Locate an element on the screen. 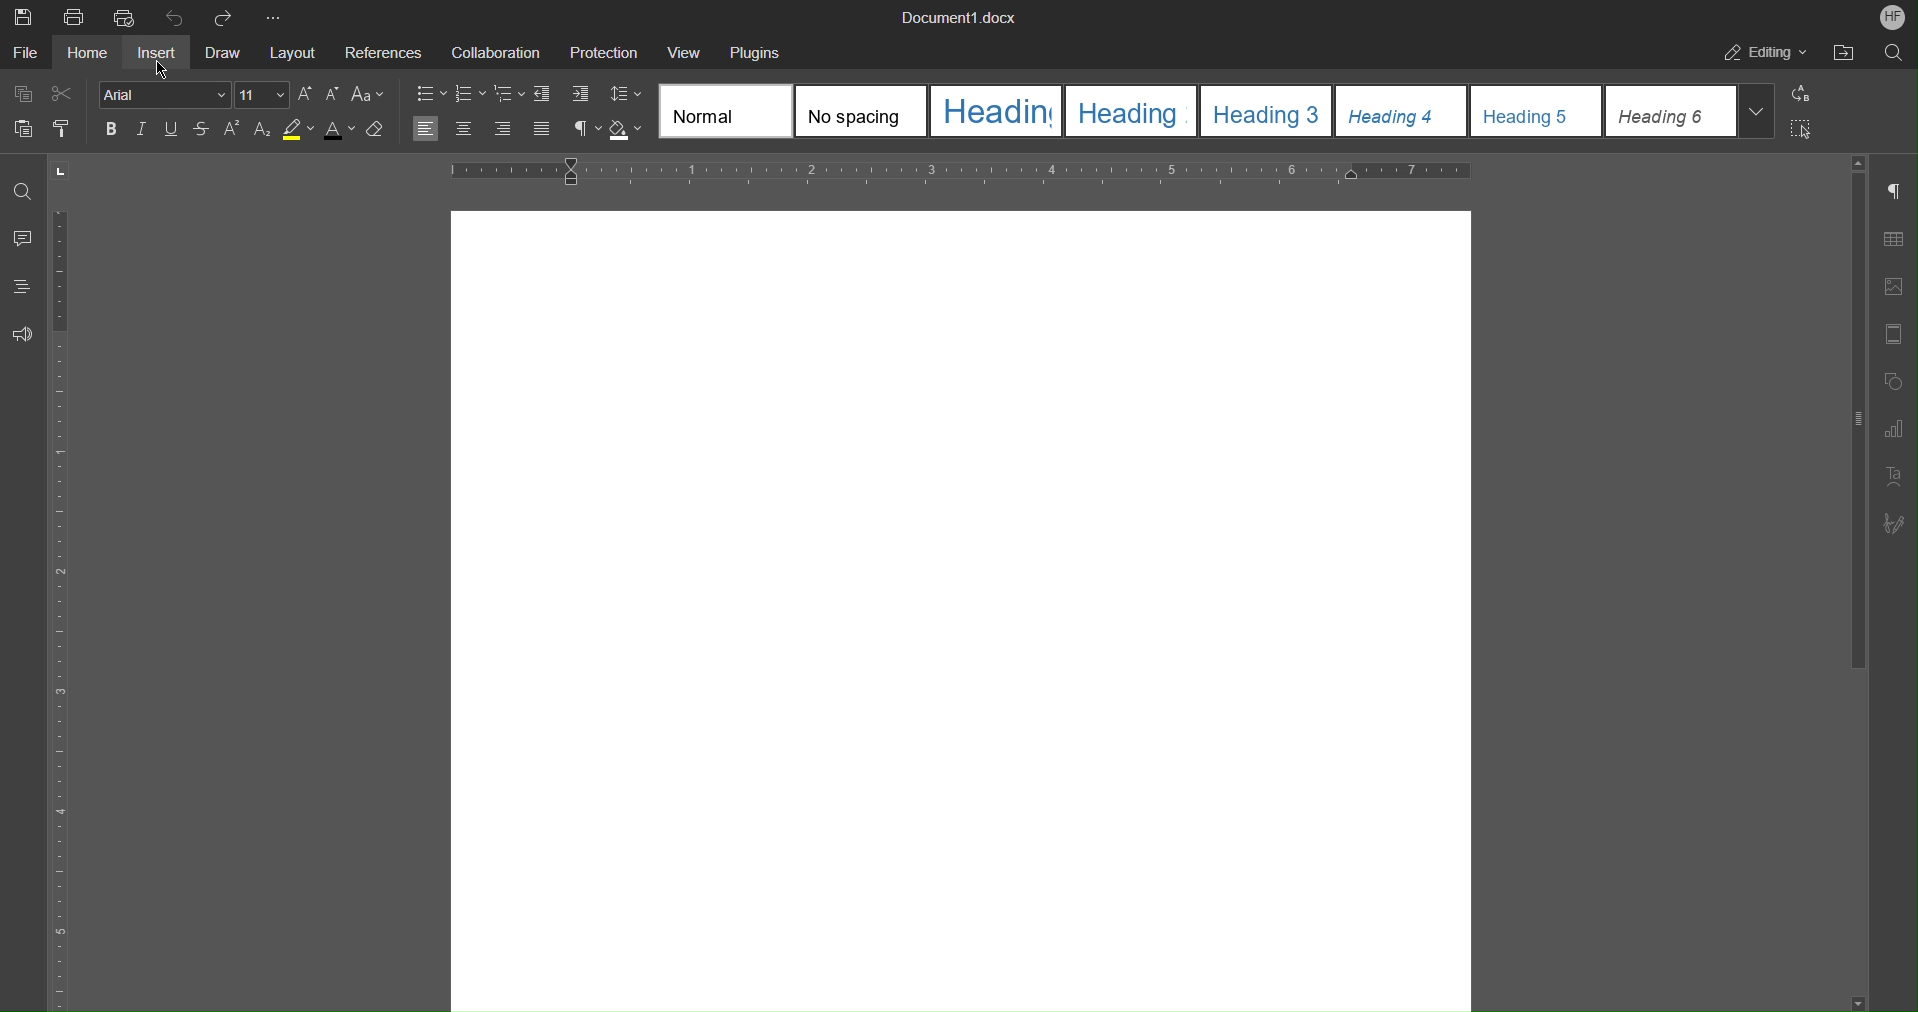 Image resolution: width=1918 pixels, height=1012 pixels. Copy Style is located at coordinates (66, 128).